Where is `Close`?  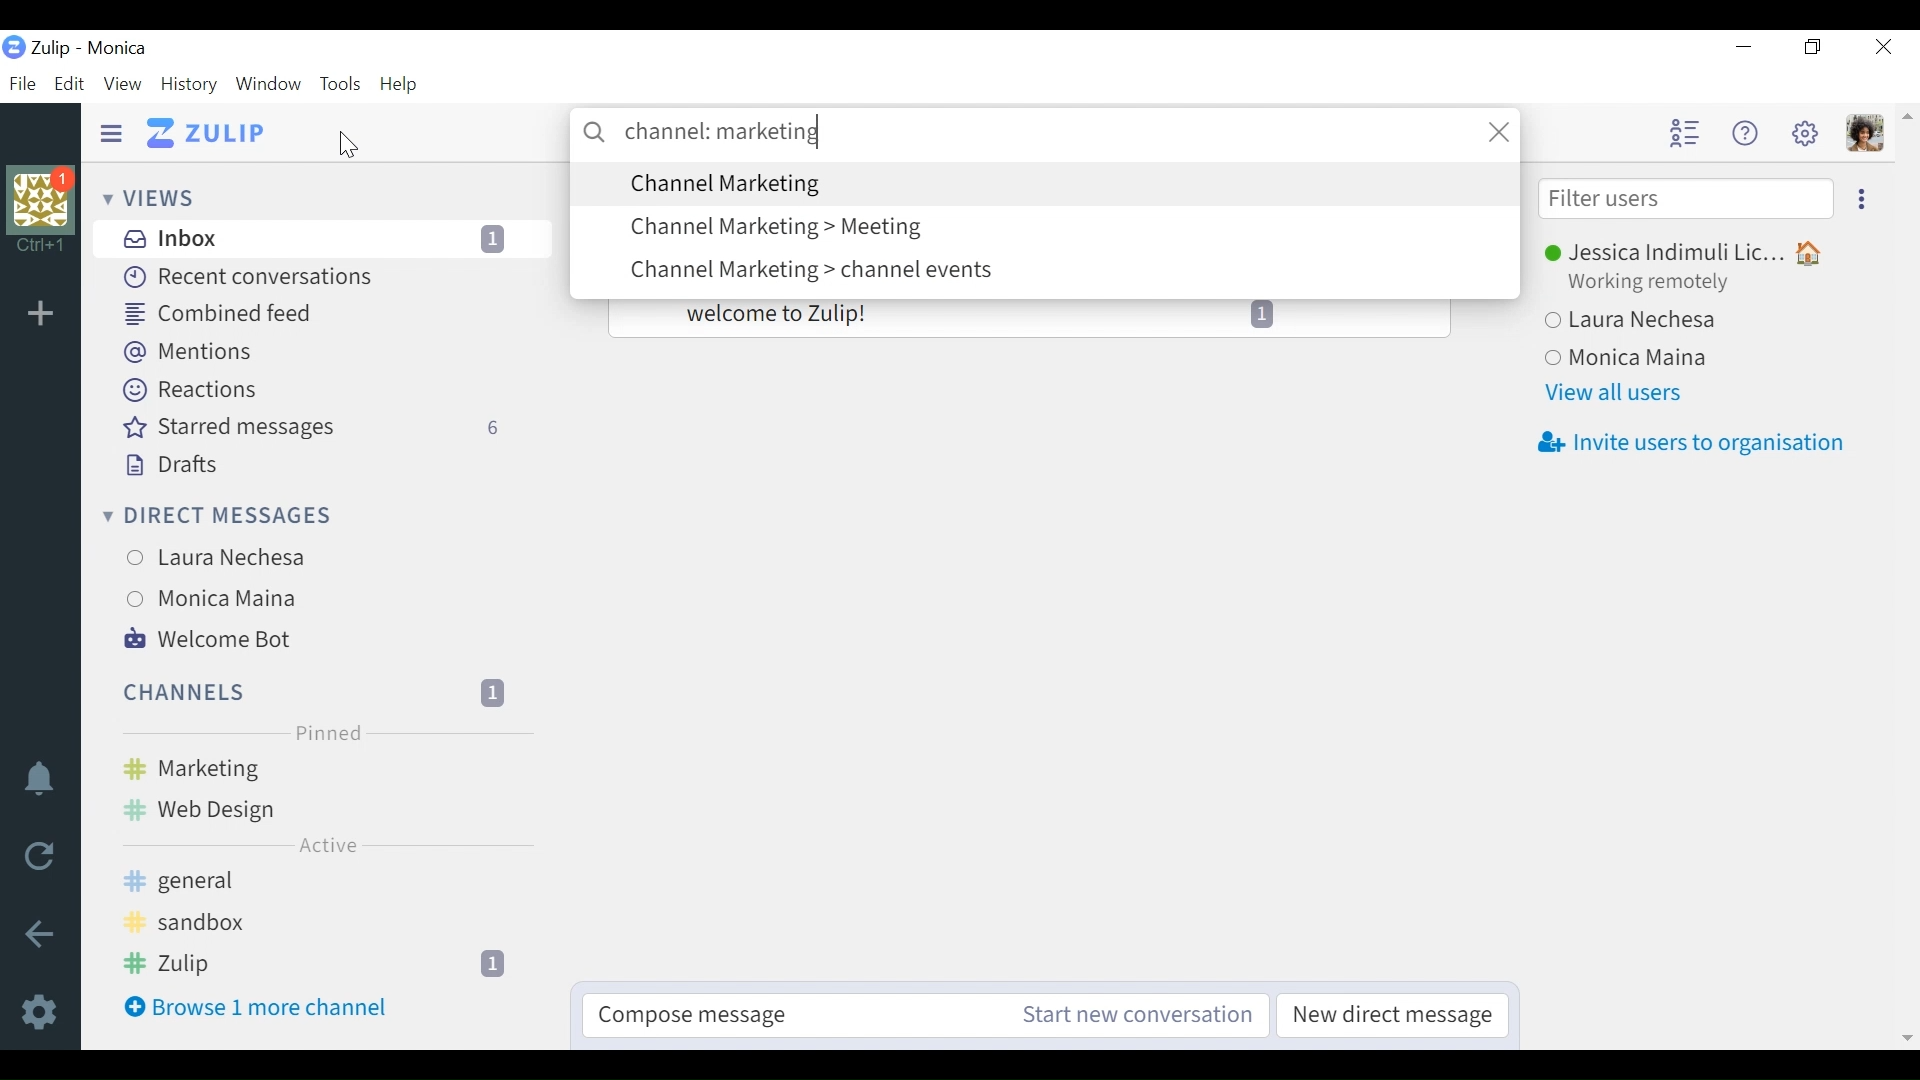 Close is located at coordinates (1880, 46).